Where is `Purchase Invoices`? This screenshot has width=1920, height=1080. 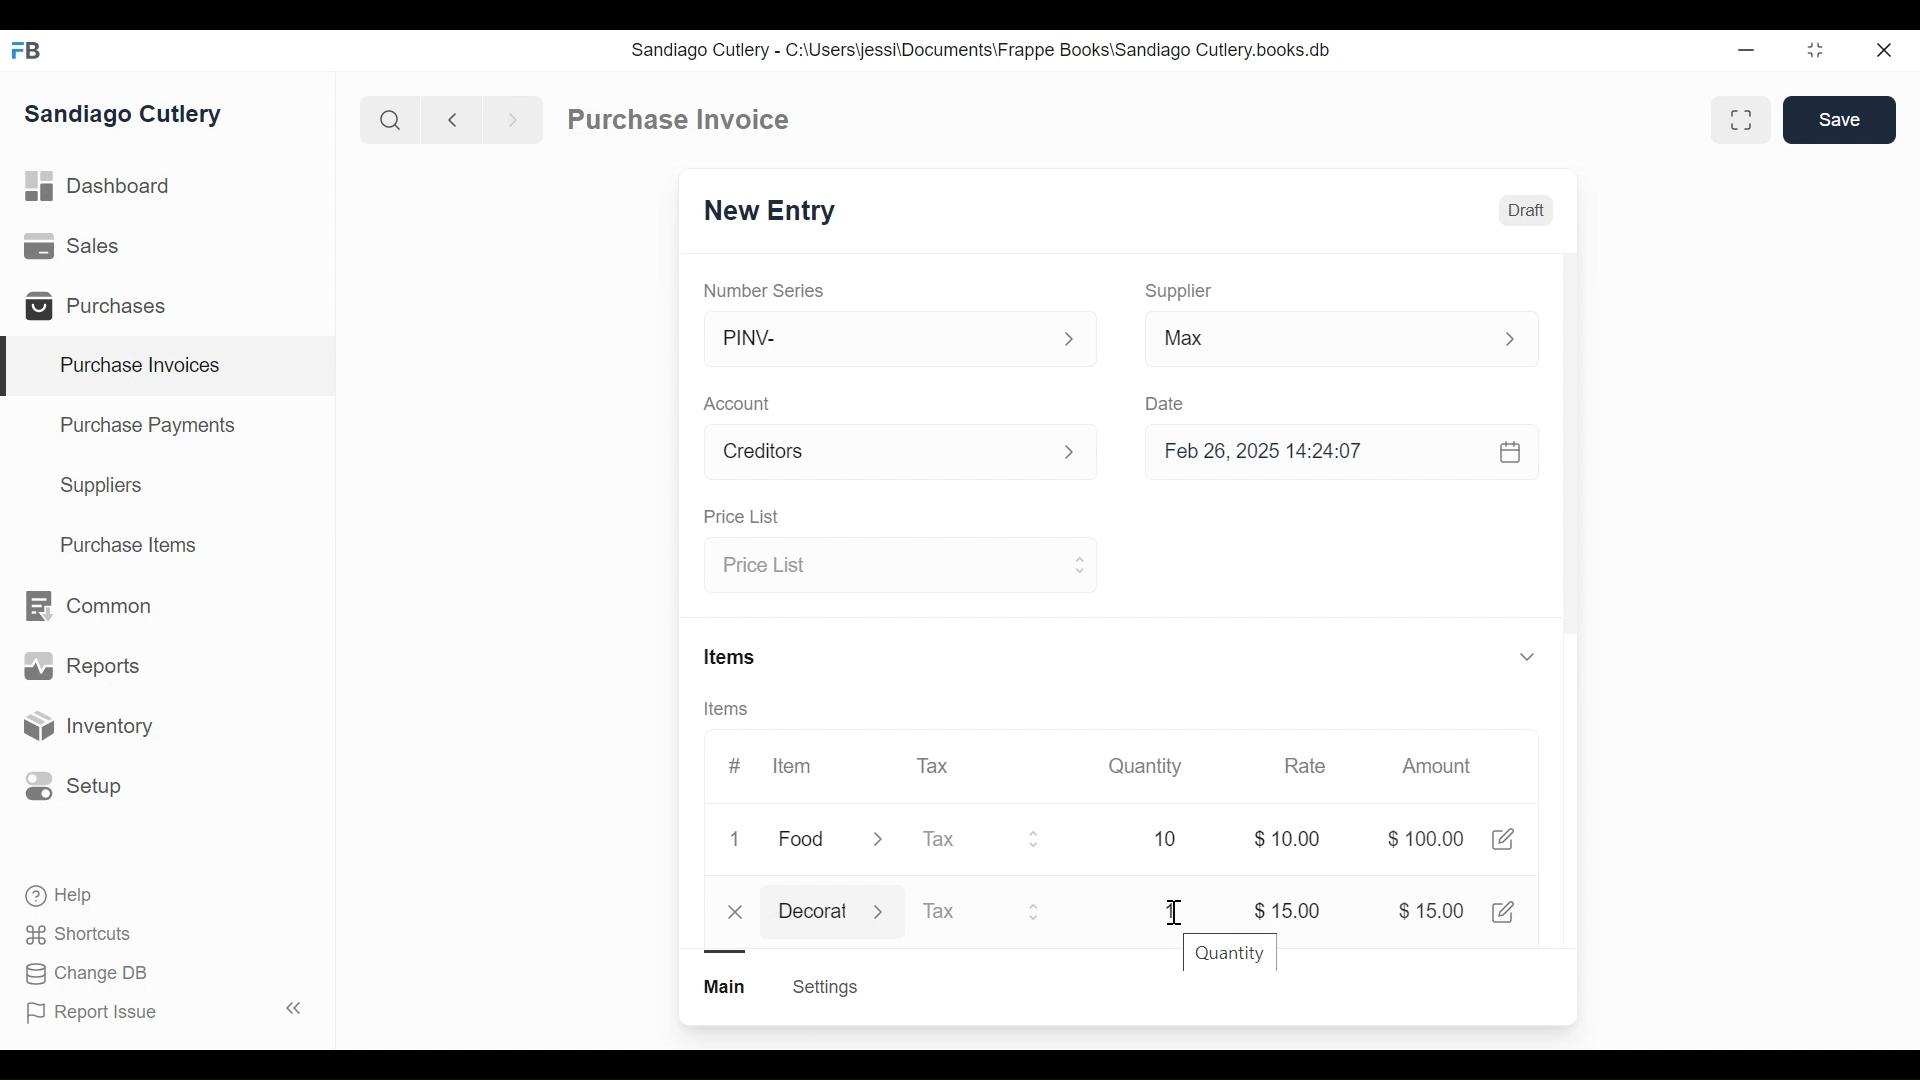
Purchase Invoices is located at coordinates (169, 367).